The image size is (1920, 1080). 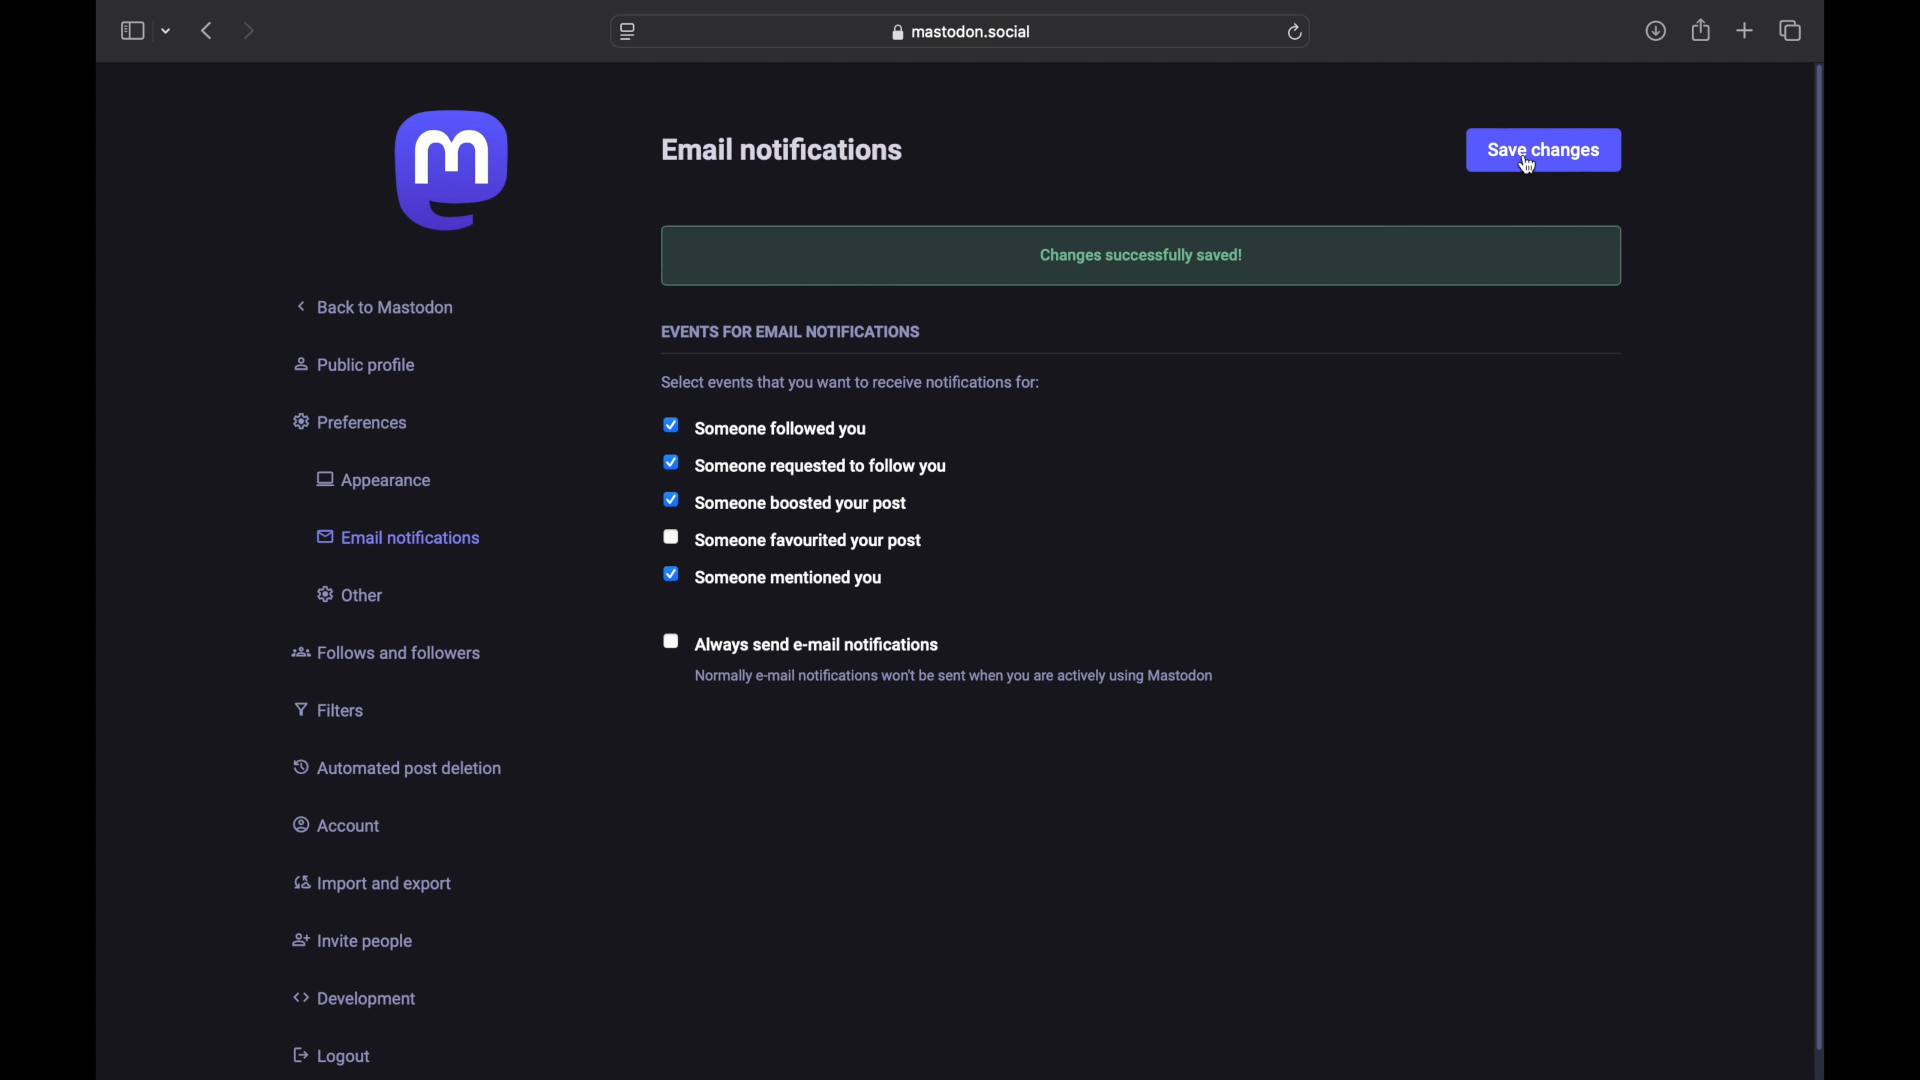 I want to click on import and export, so click(x=372, y=883).